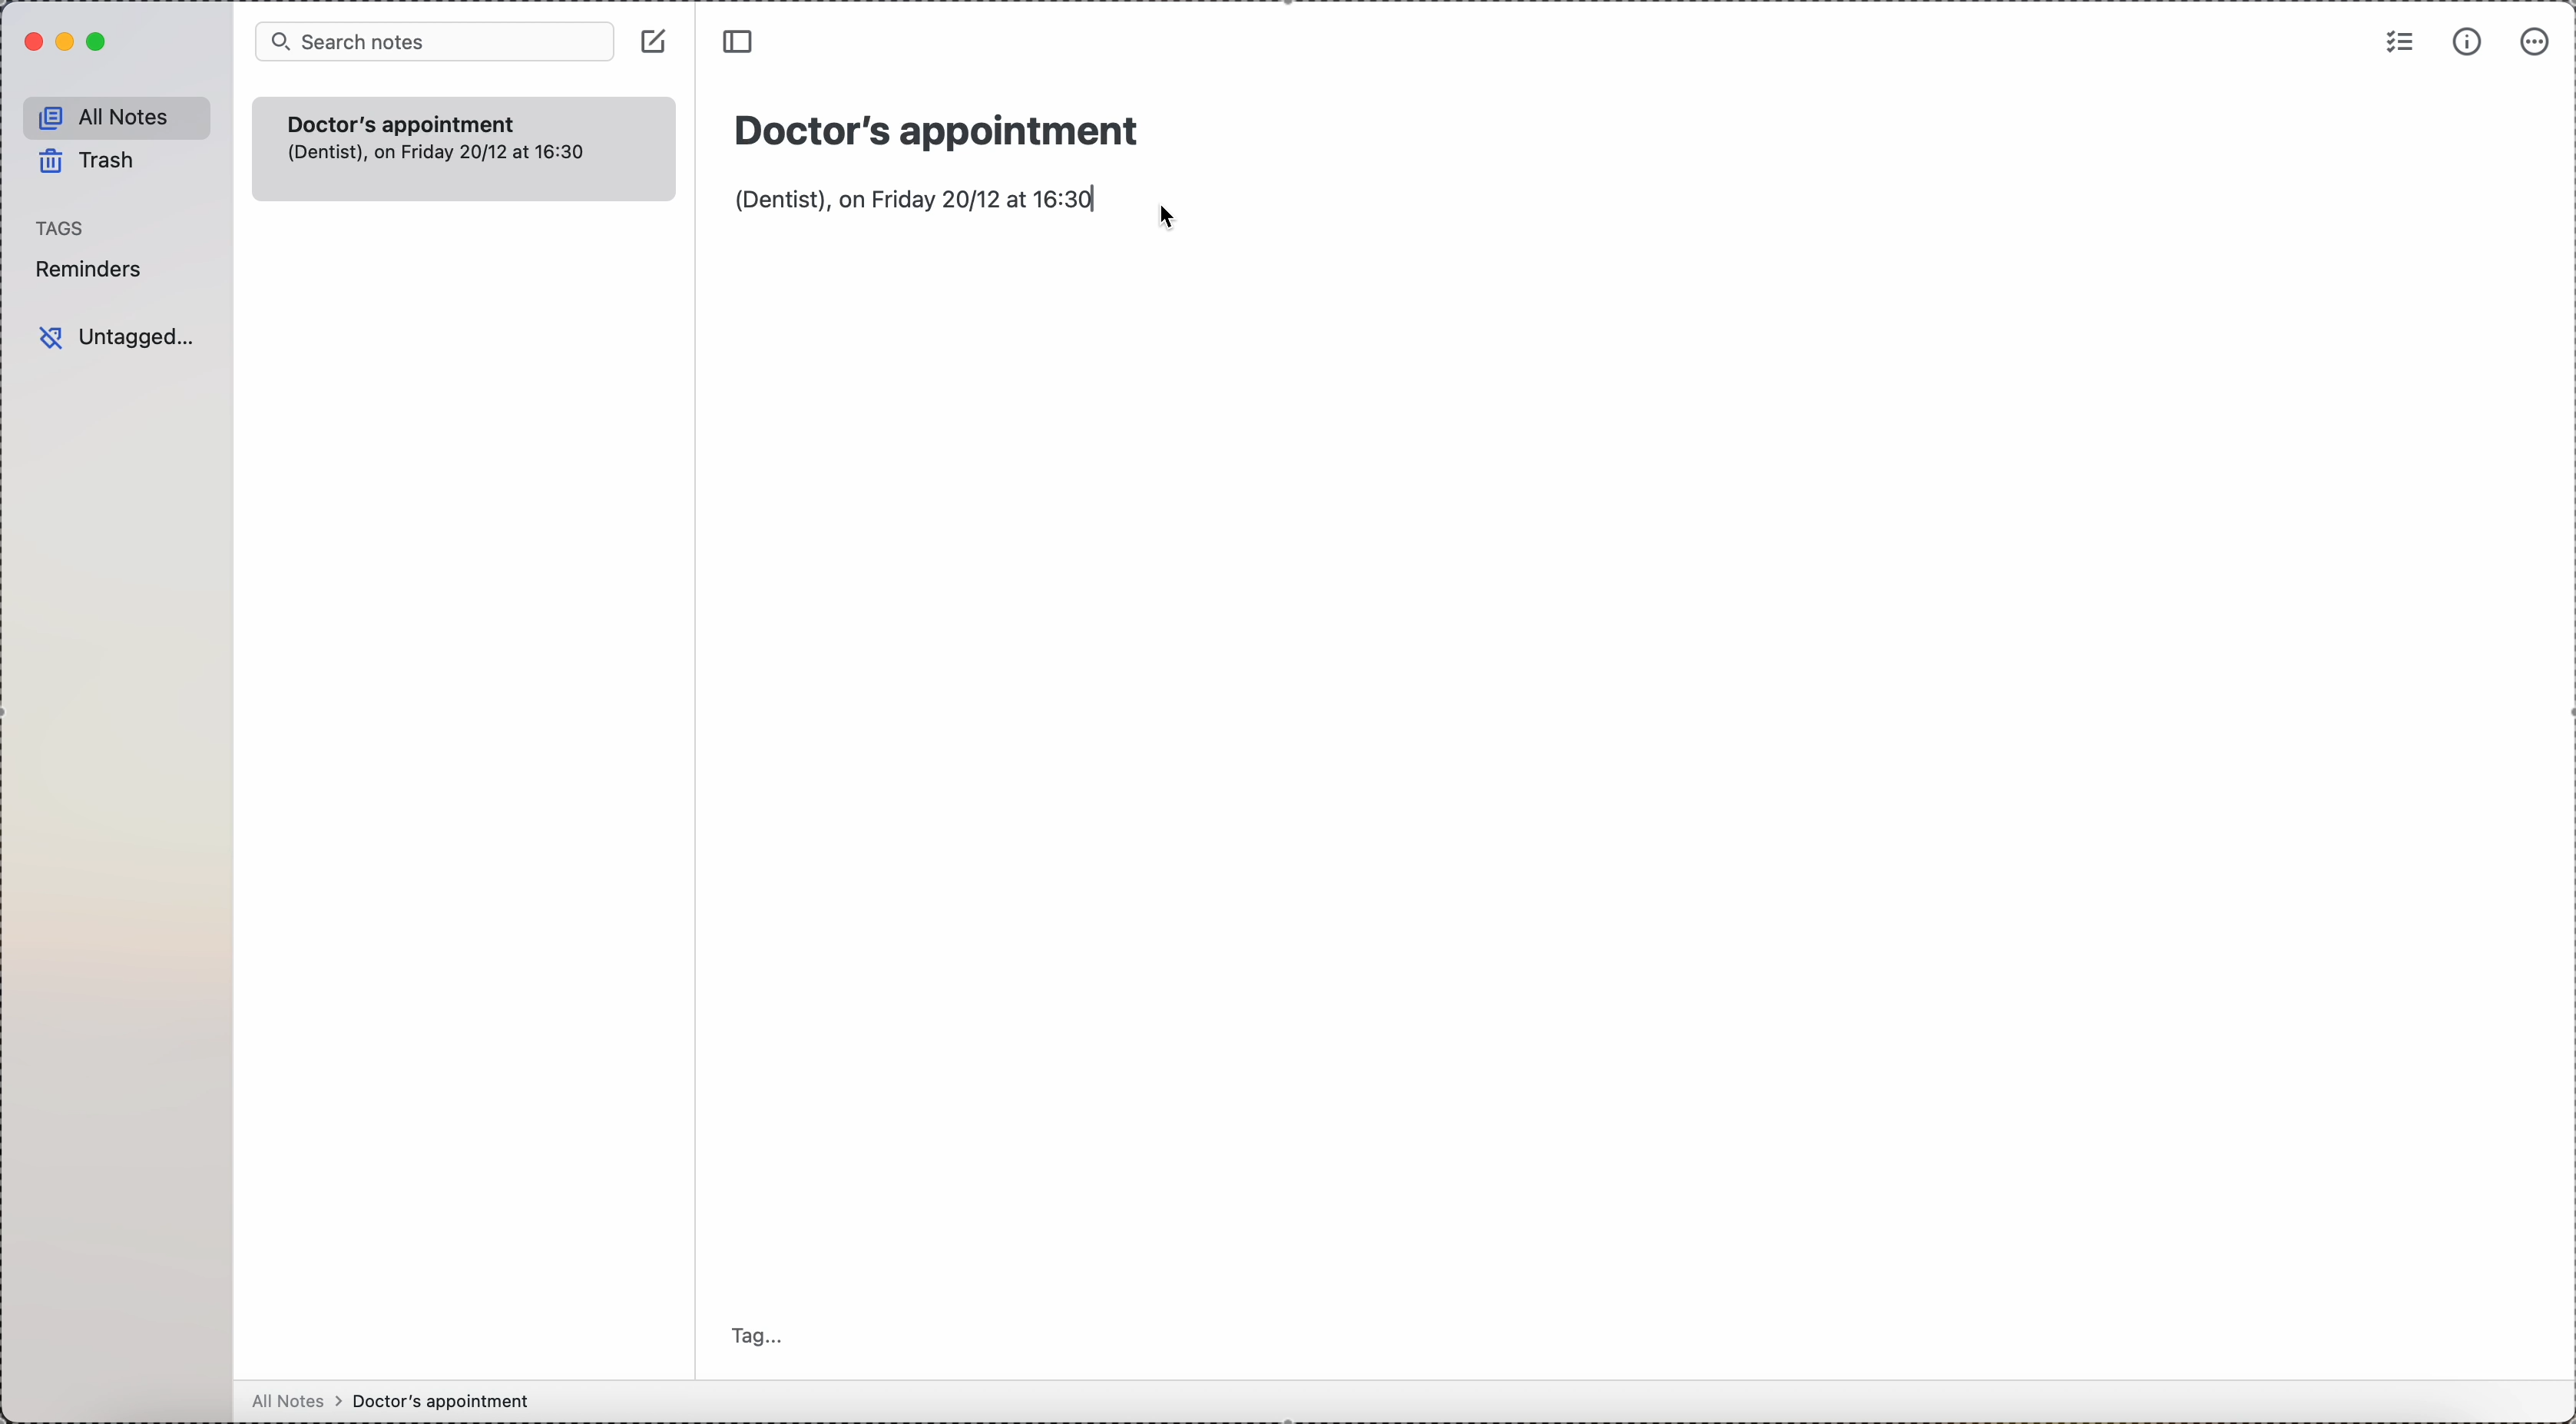 The height and width of the screenshot is (1424, 2576). I want to click on metrics, so click(2468, 42).